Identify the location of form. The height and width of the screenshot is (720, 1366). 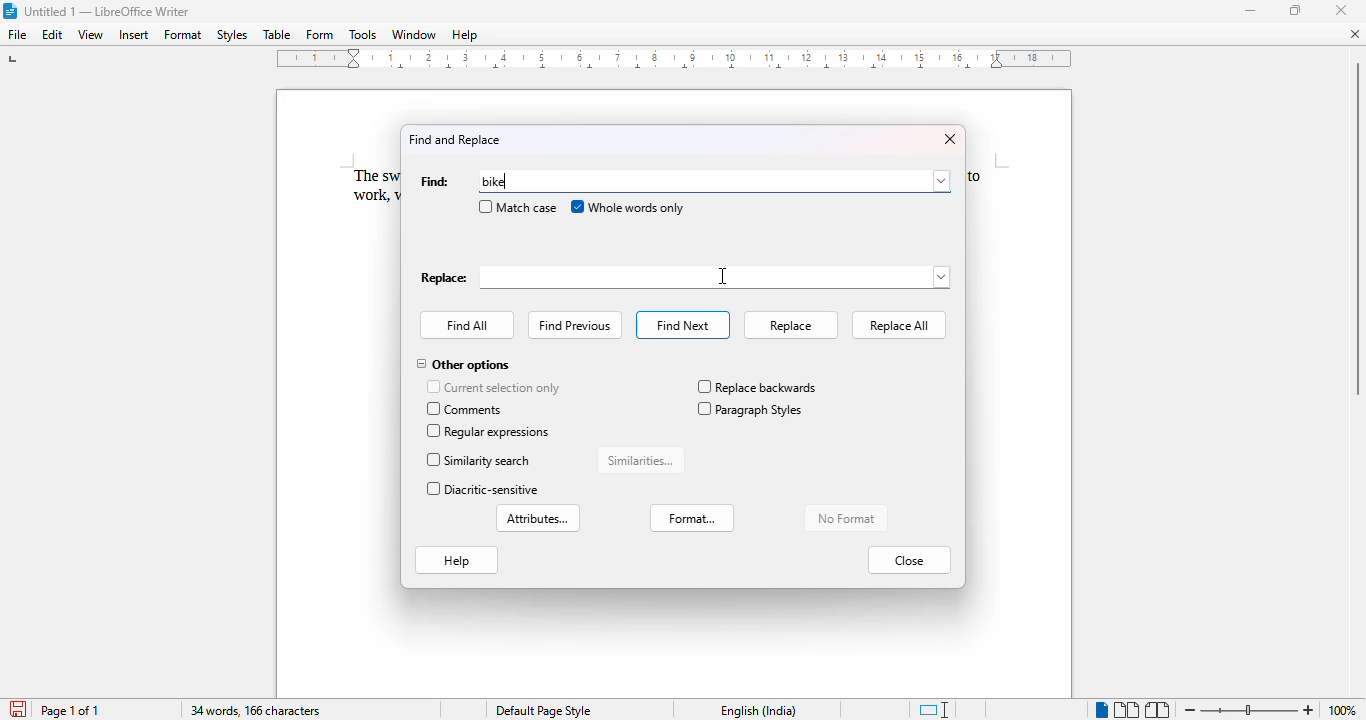
(320, 35).